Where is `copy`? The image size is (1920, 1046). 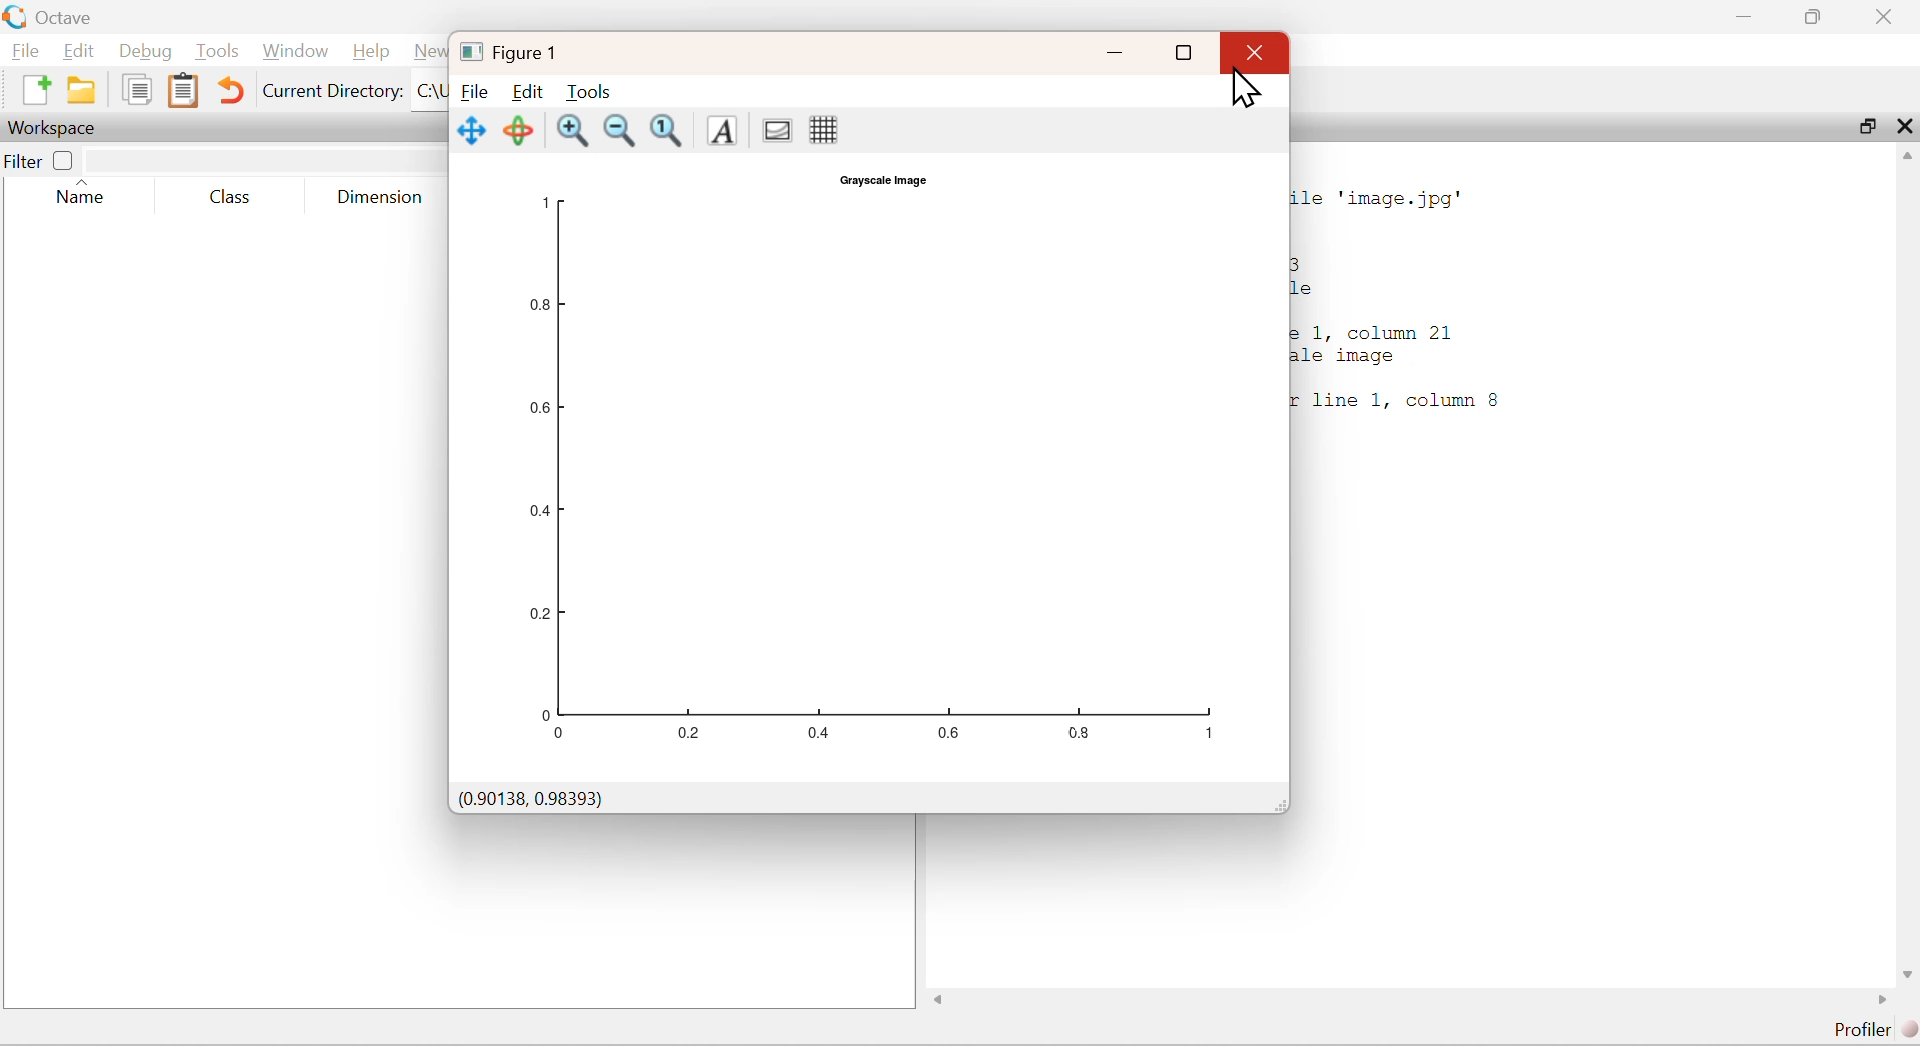 copy is located at coordinates (137, 88).